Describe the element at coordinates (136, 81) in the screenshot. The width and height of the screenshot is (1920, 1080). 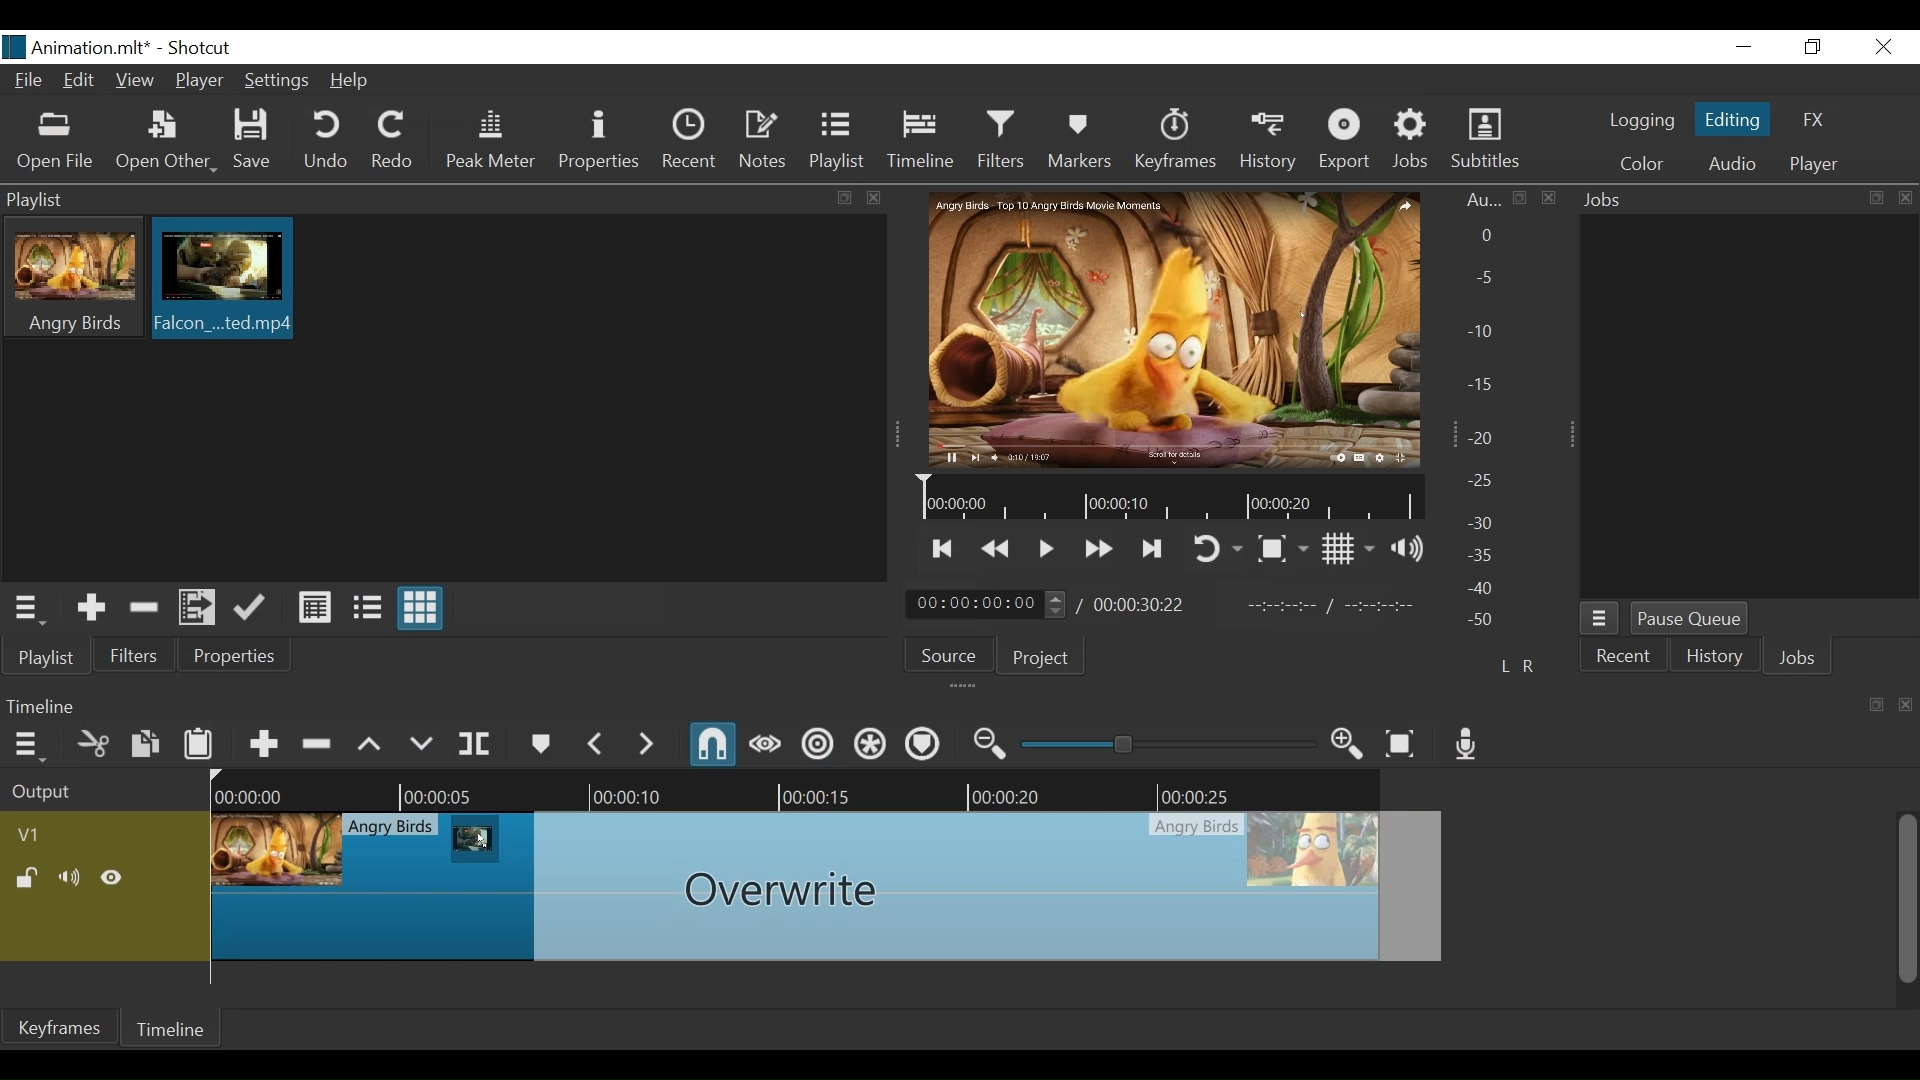
I see `View` at that location.